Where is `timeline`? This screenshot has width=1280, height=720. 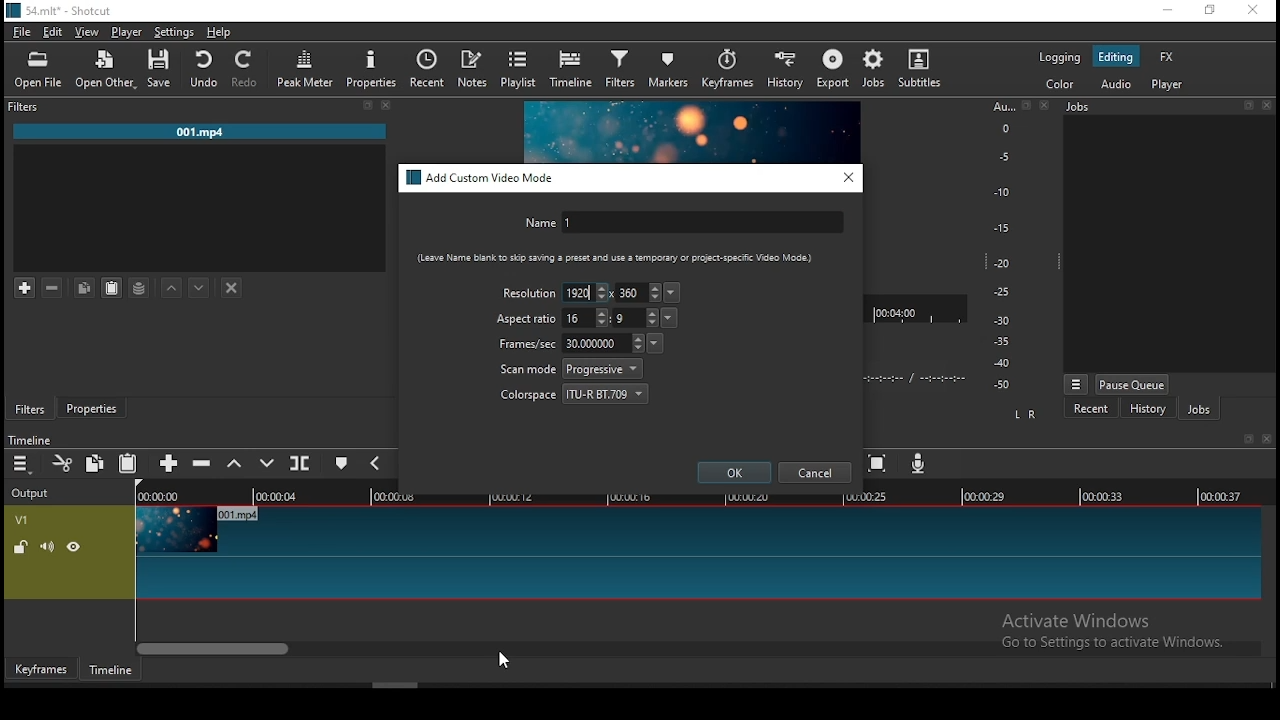 timeline is located at coordinates (111, 670).